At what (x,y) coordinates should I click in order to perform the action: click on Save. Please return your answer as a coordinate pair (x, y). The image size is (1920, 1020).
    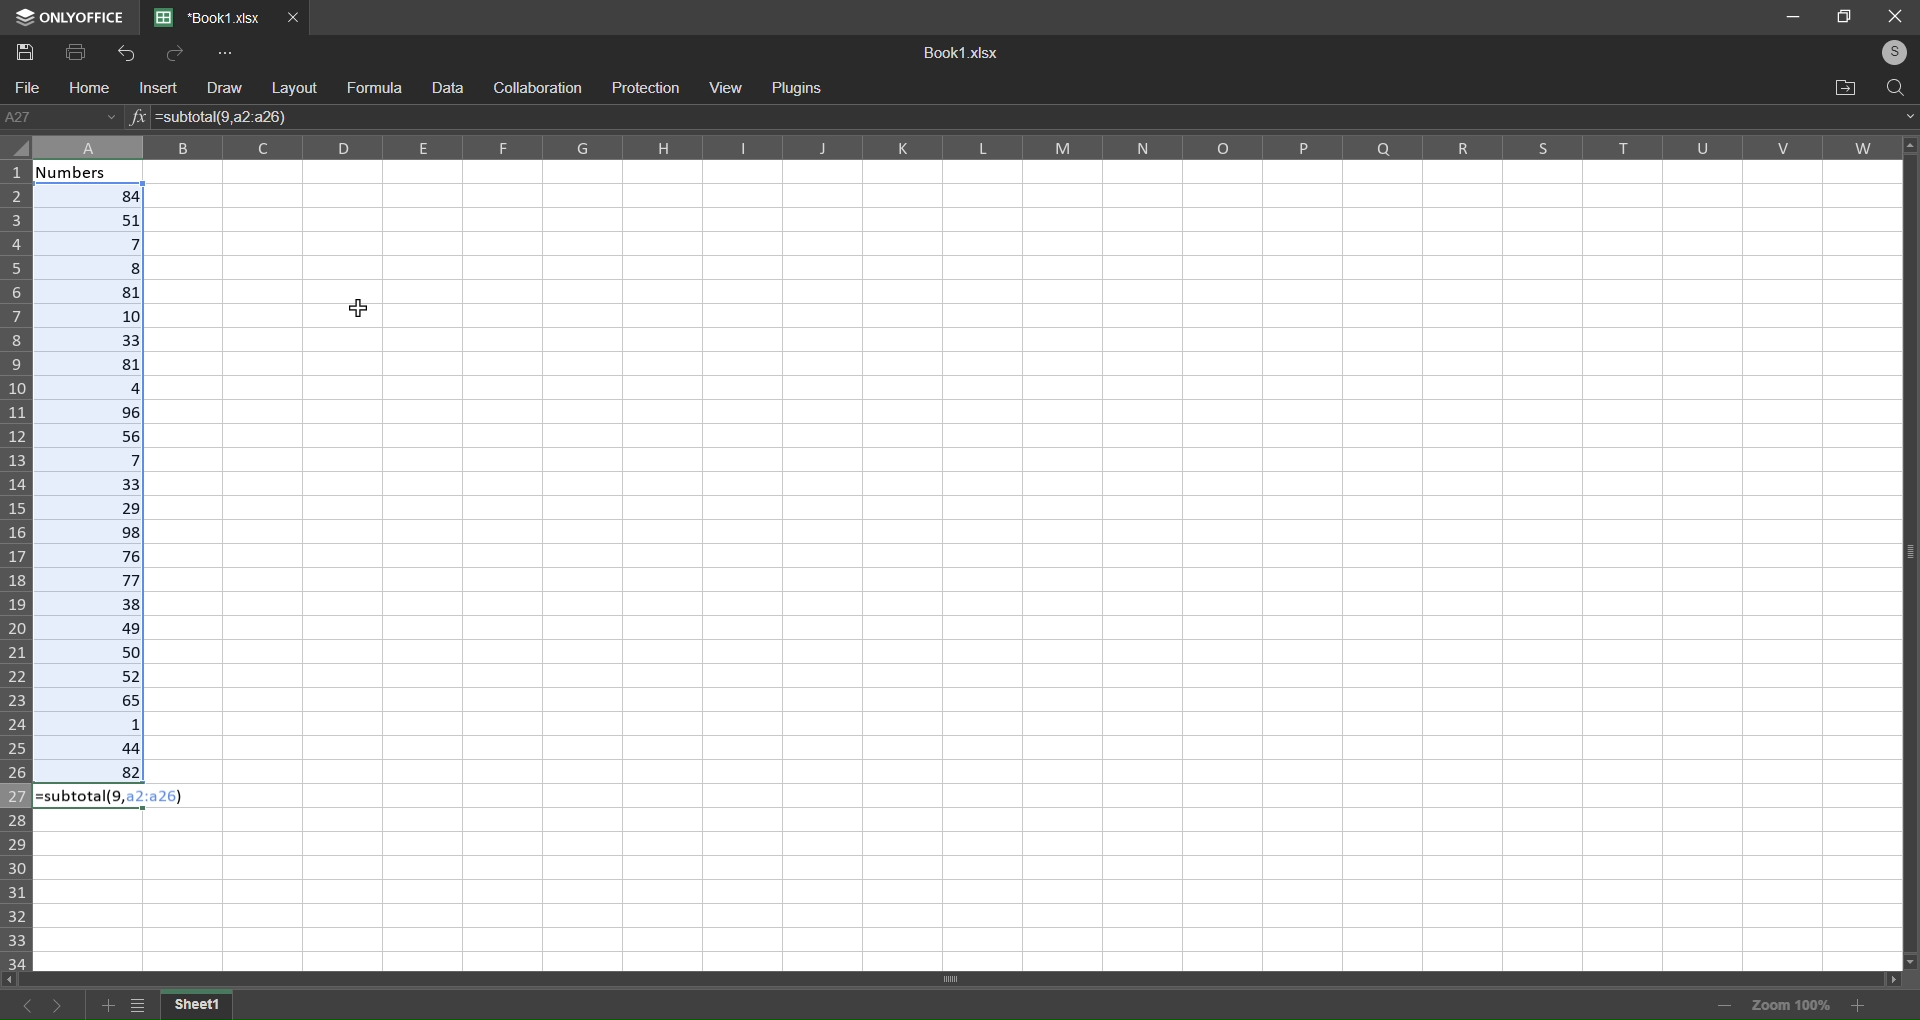
    Looking at the image, I should click on (27, 51).